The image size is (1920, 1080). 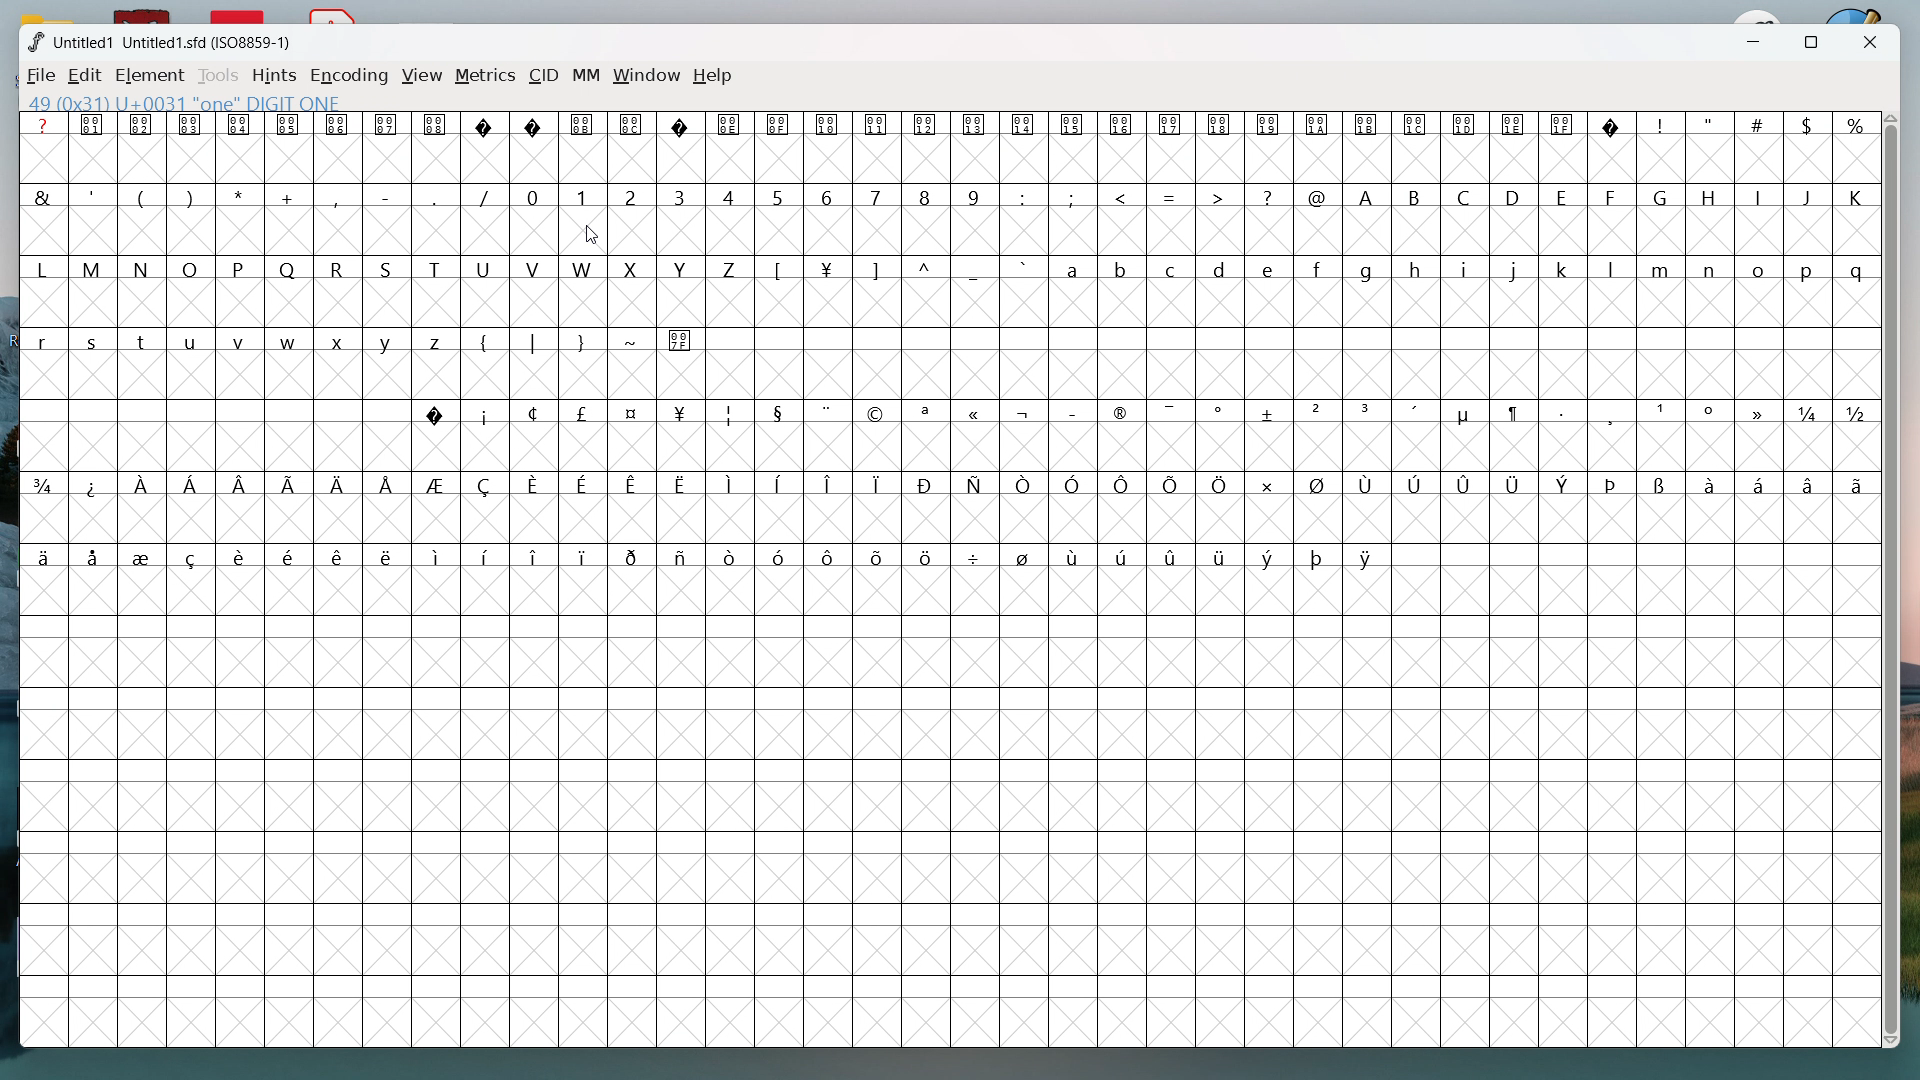 What do you see at coordinates (1414, 484) in the screenshot?
I see `symbol` at bounding box center [1414, 484].